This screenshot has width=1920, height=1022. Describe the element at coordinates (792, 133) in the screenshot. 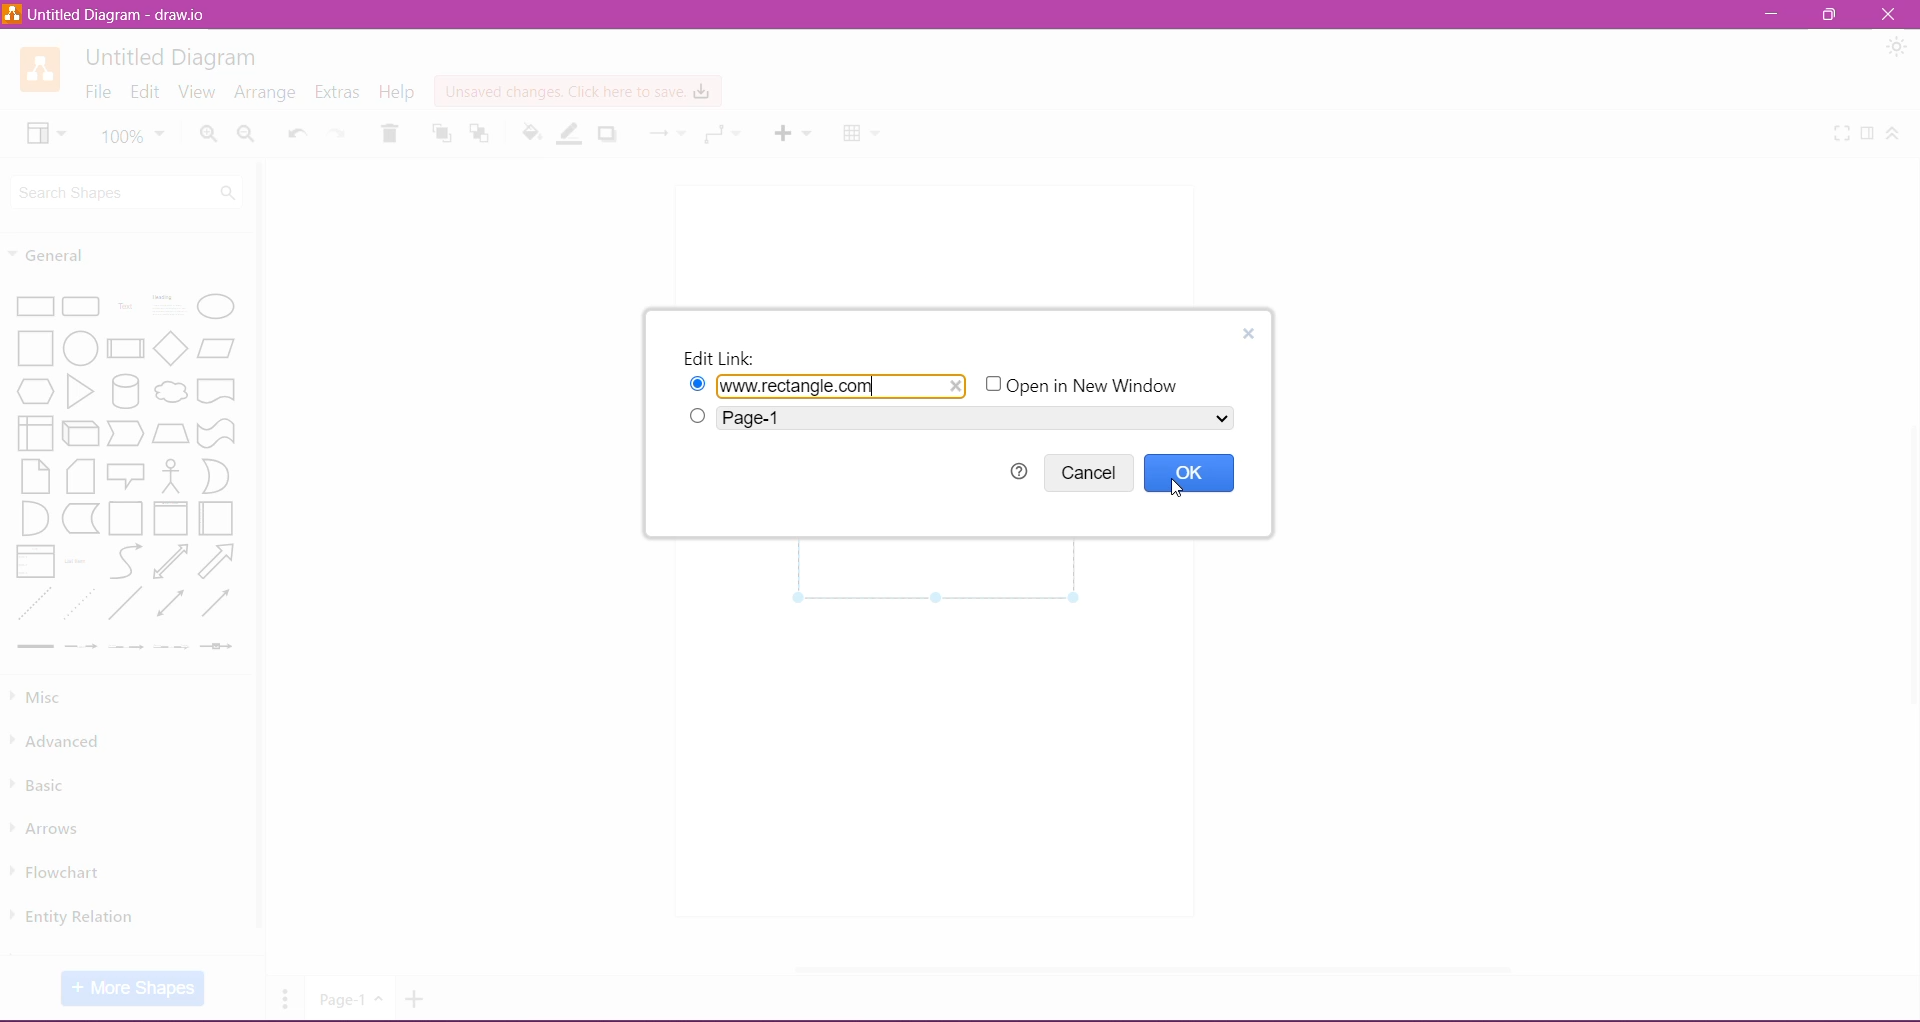

I see `Insert` at that location.